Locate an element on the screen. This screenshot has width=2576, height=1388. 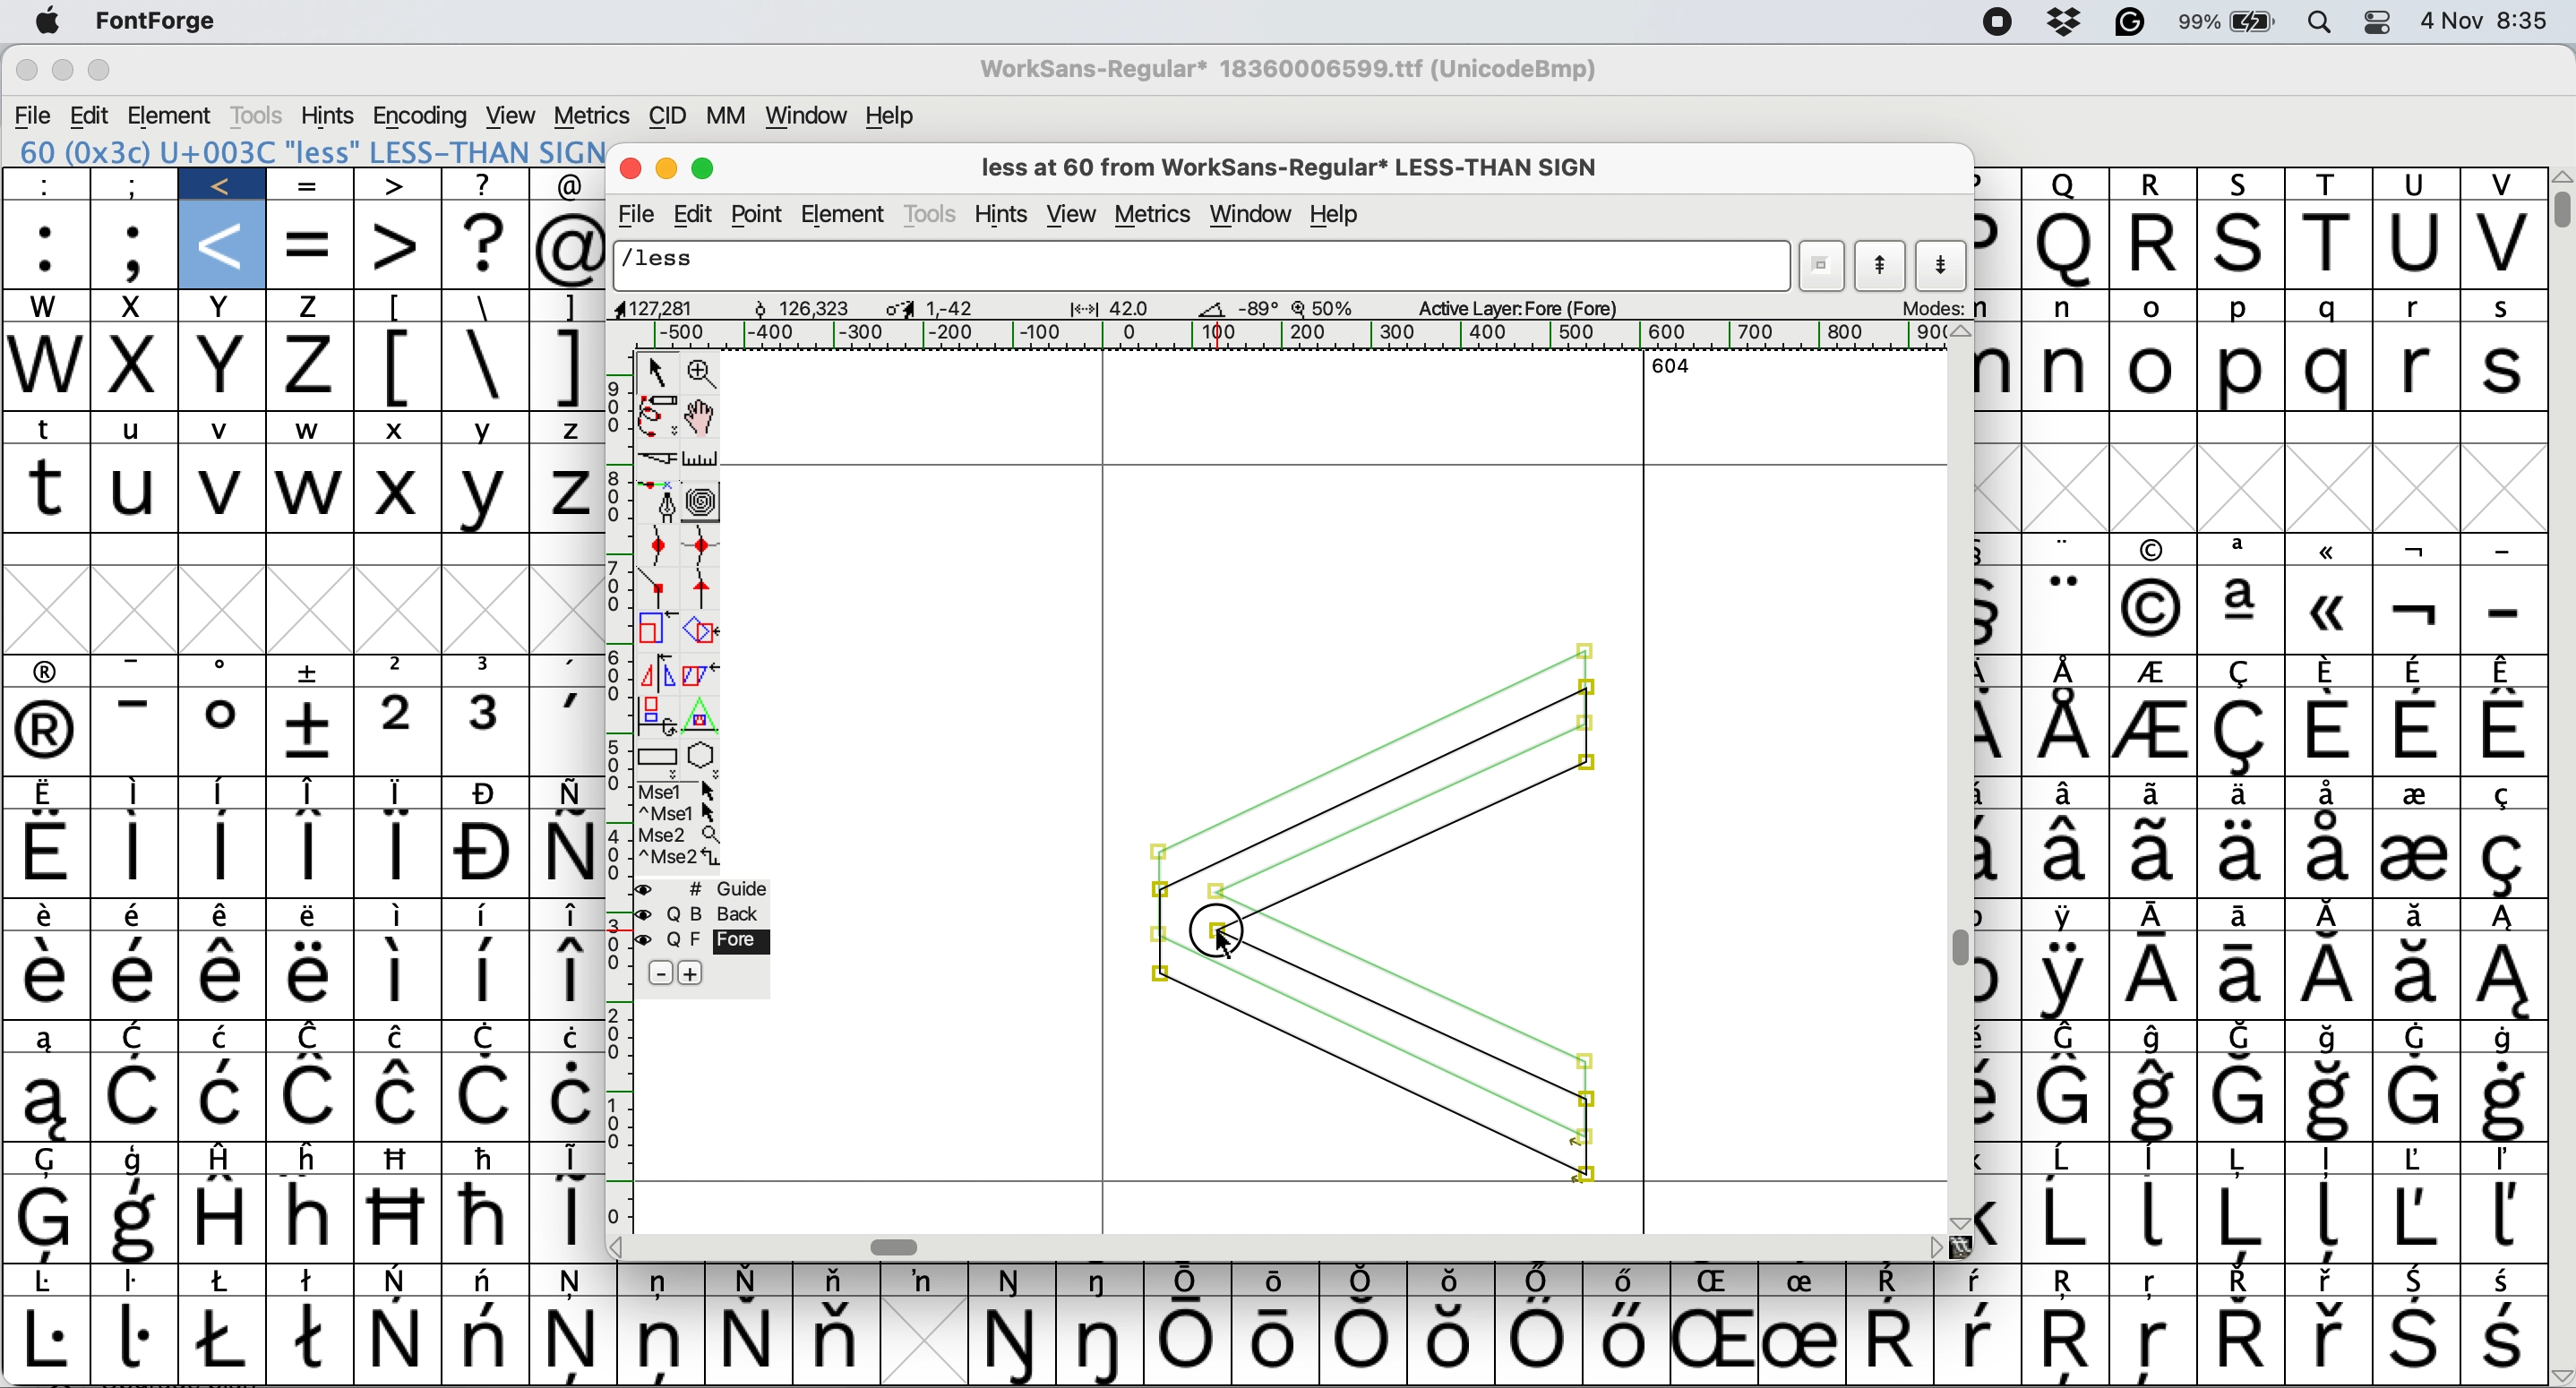
modes is located at coordinates (1935, 307).